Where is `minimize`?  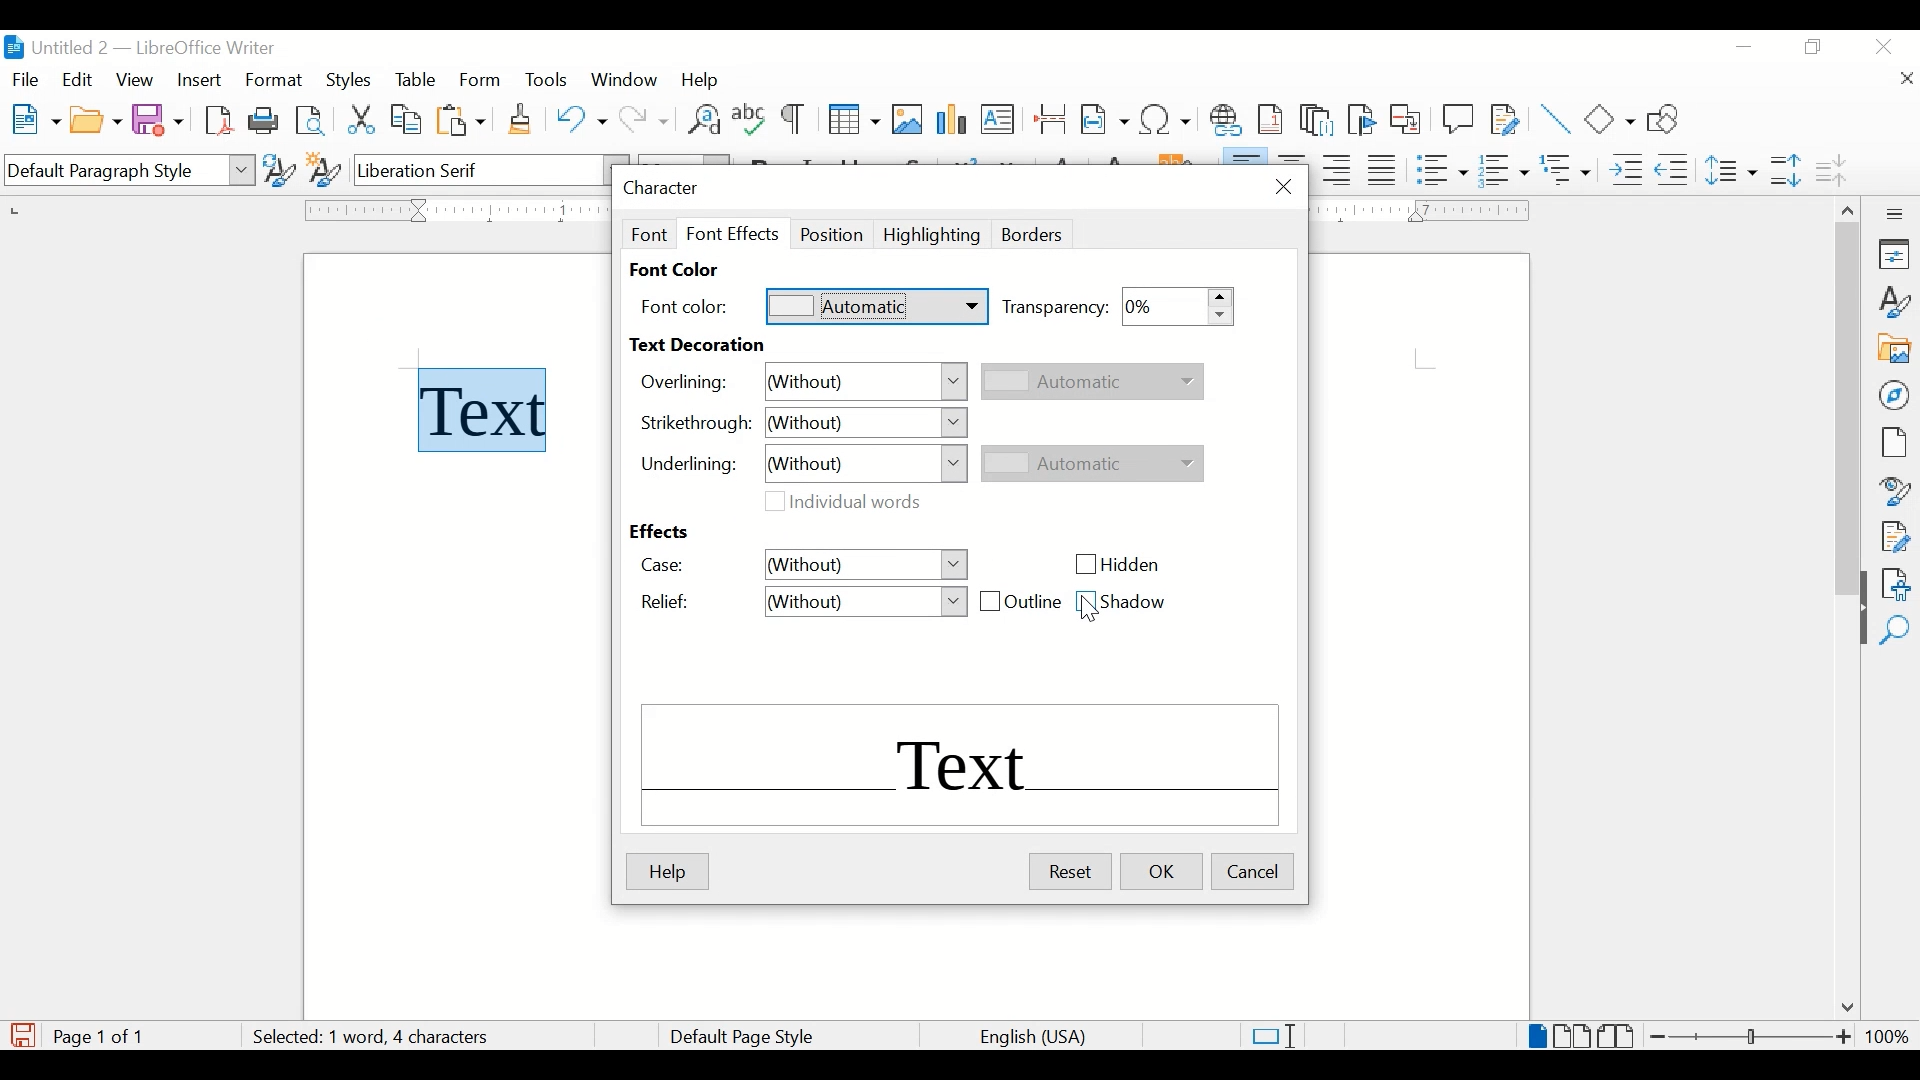
minimize is located at coordinates (1746, 47).